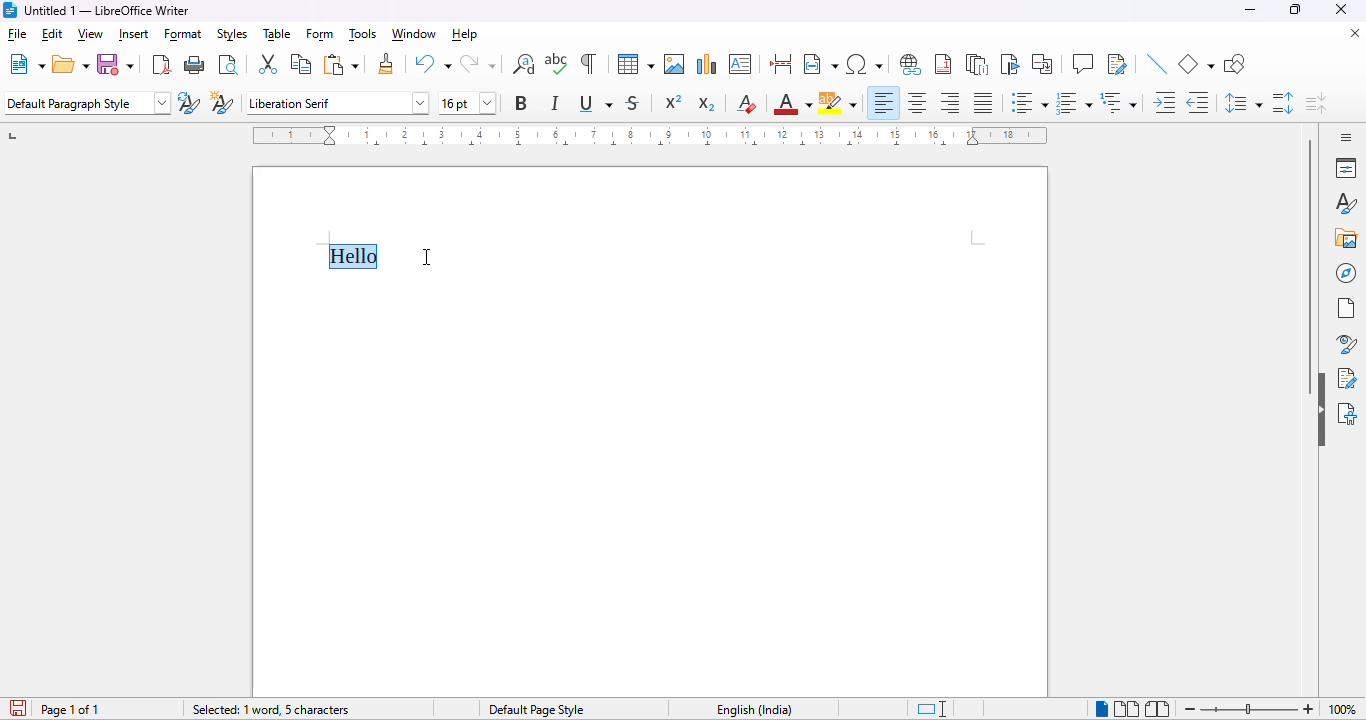 The width and height of the screenshot is (1366, 720). Describe the element at coordinates (1346, 168) in the screenshot. I see `properties` at that location.